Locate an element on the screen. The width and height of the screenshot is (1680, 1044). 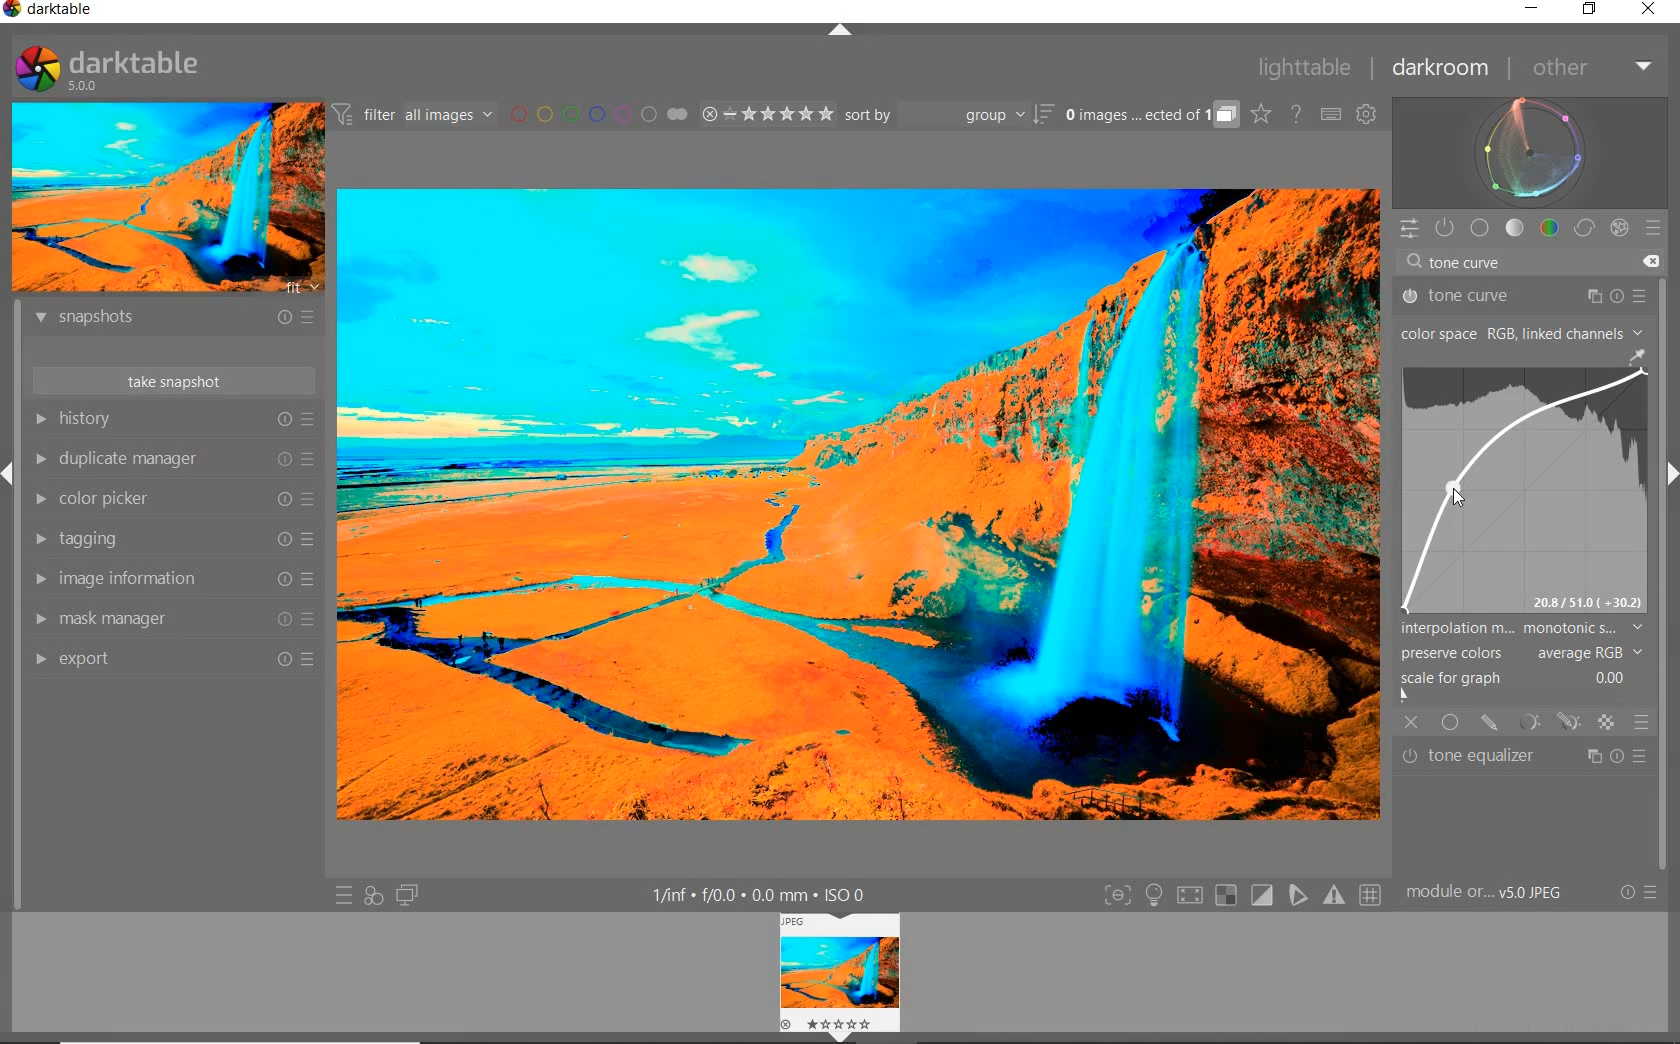
EXPAND GROUPED IMAGES is located at coordinates (1152, 115).